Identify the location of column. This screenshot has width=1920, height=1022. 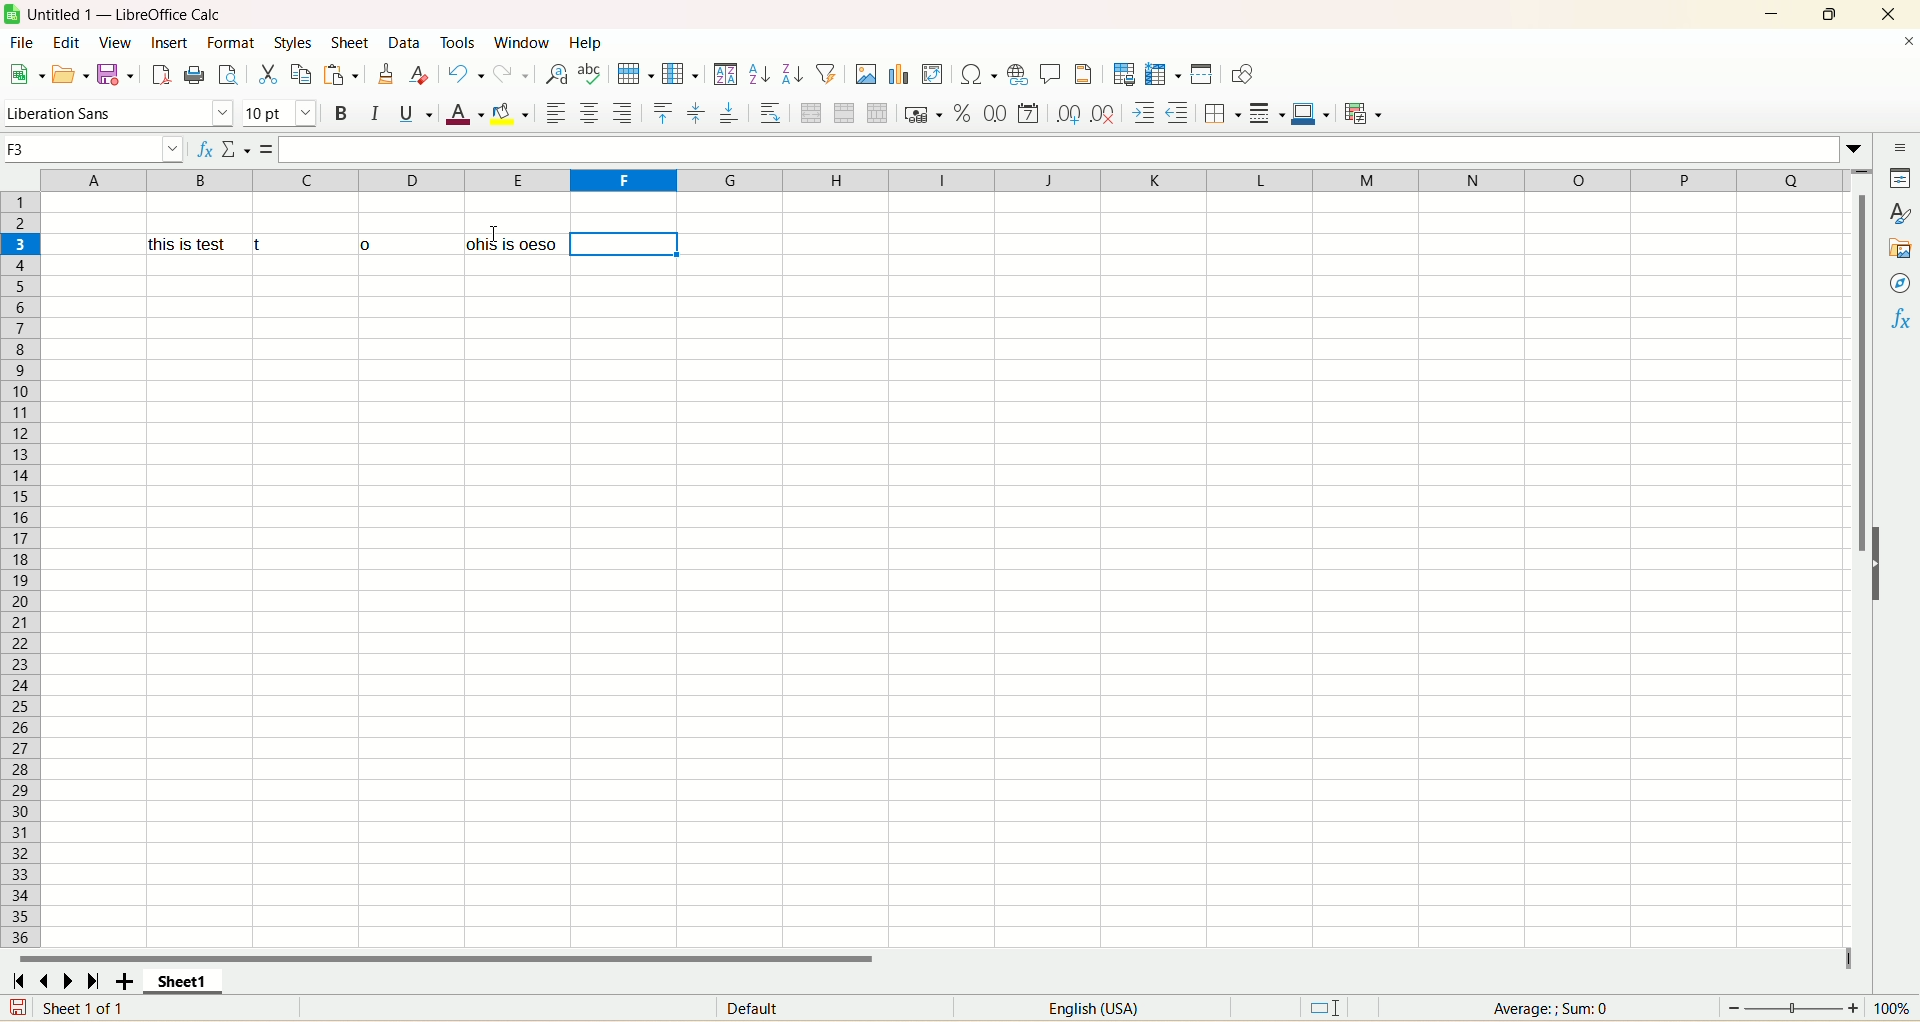
(682, 73).